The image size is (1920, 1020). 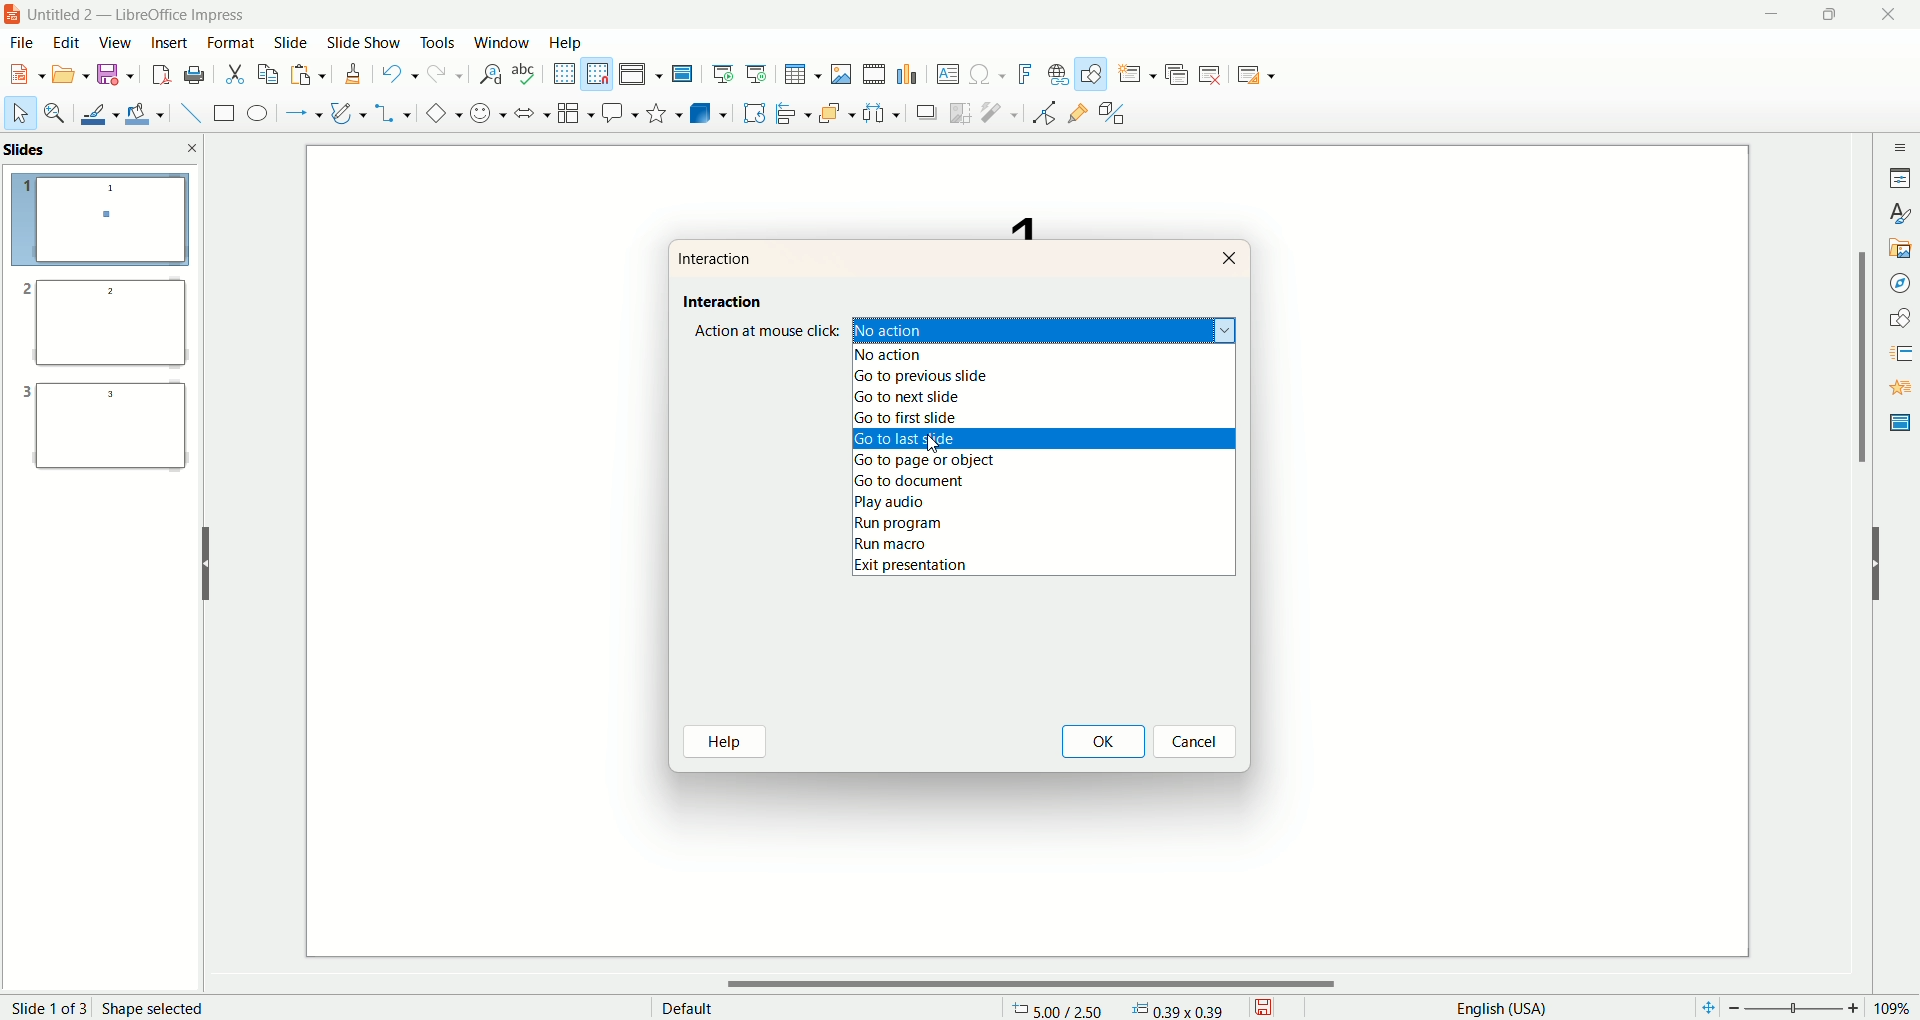 What do you see at coordinates (1043, 113) in the screenshot?
I see `point edit mode` at bounding box center [1043, 113].